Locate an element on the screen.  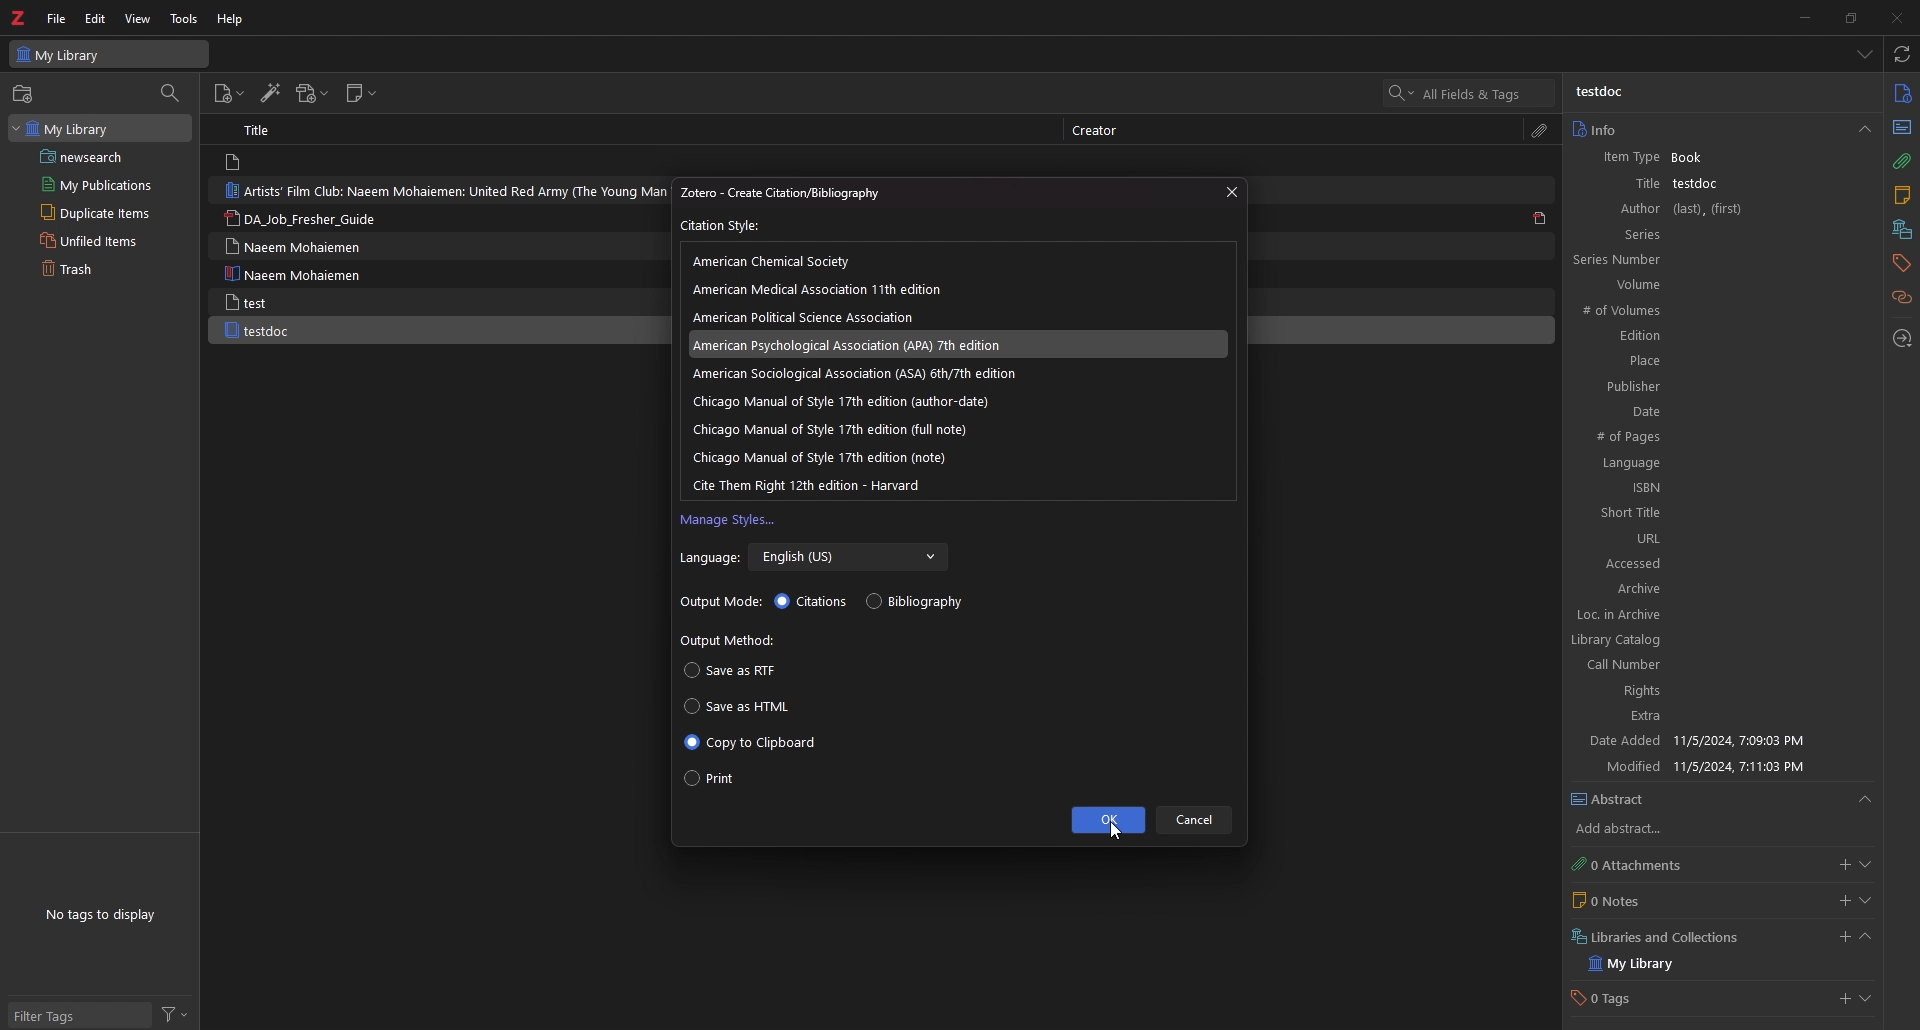
ISBN is located at coordinates (1715, 488).